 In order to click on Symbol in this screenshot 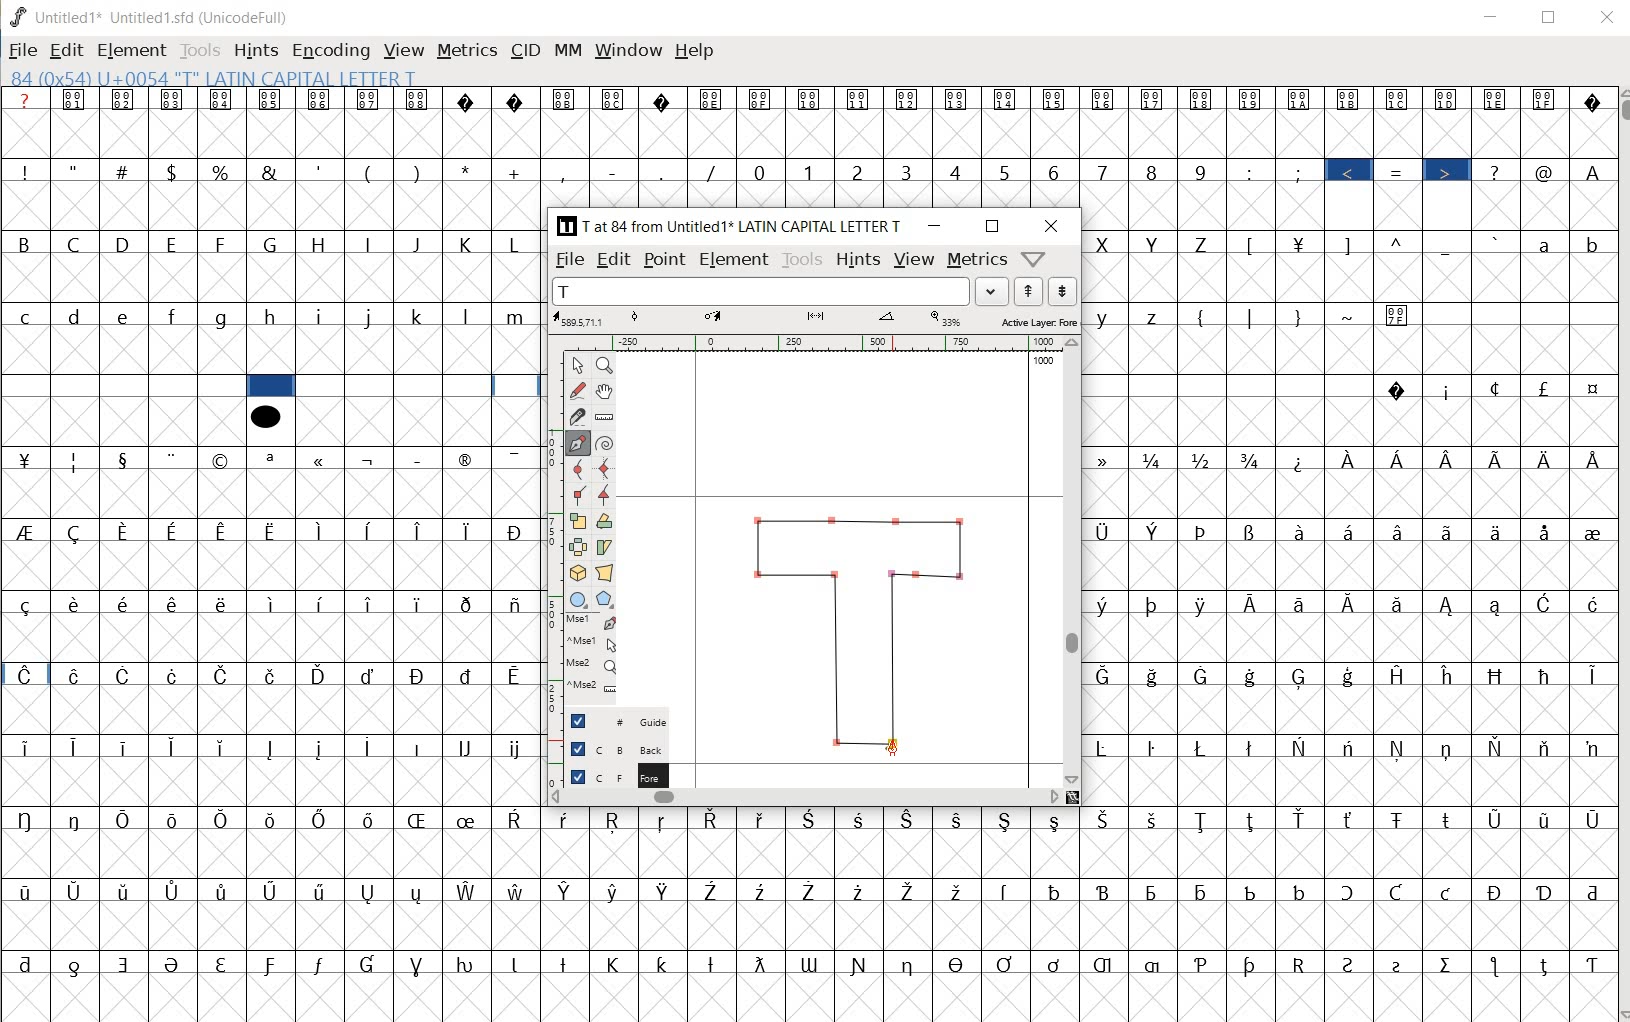, I will do `click(1589, 748)`.